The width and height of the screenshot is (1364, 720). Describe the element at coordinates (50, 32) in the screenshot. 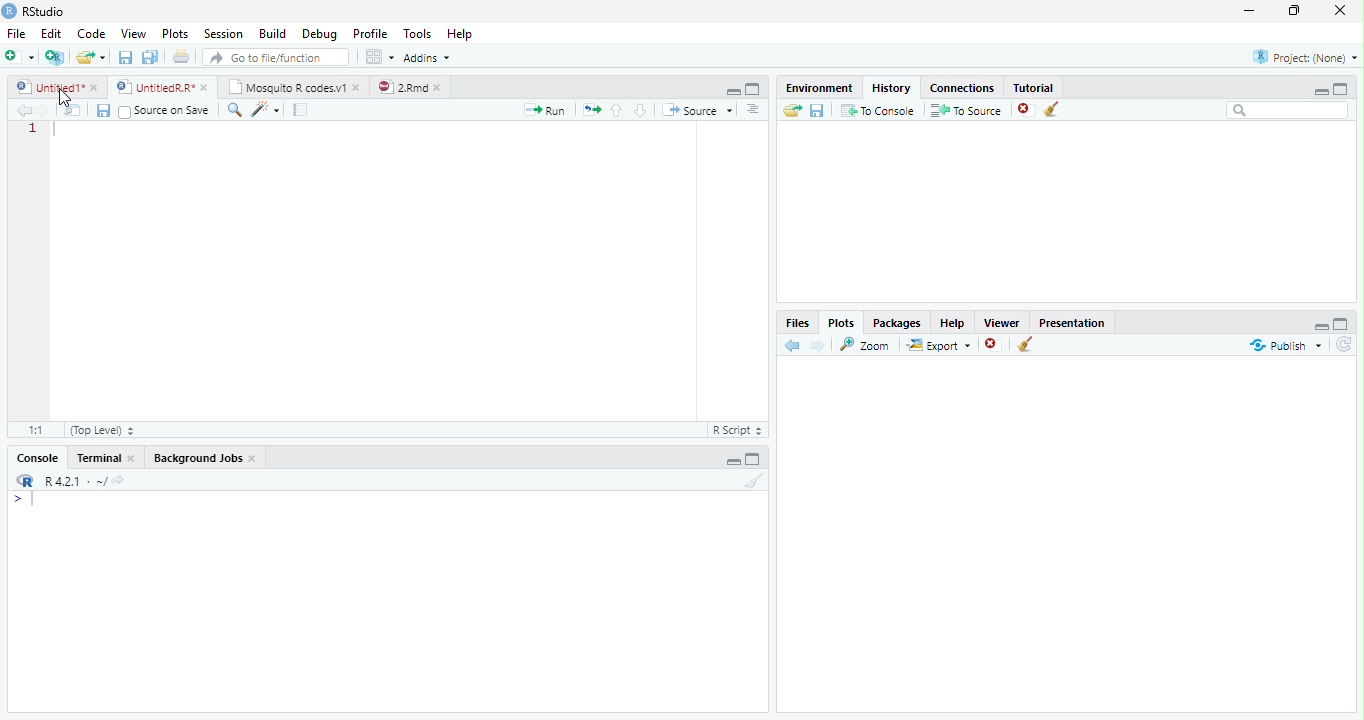

I see `Edit` at that location.